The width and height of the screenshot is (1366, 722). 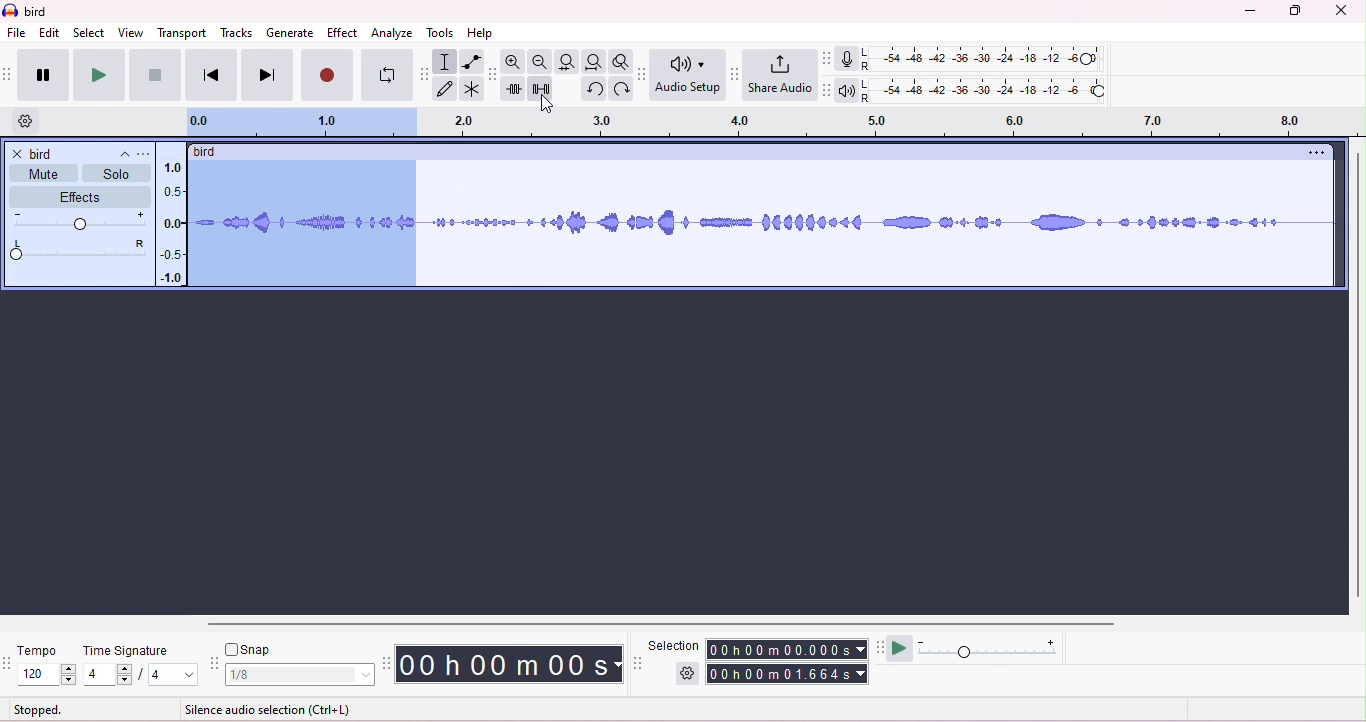 What do you see at coordinates (326, 75) in the screenshot?
I see `record` at bounding box center [326, 75].